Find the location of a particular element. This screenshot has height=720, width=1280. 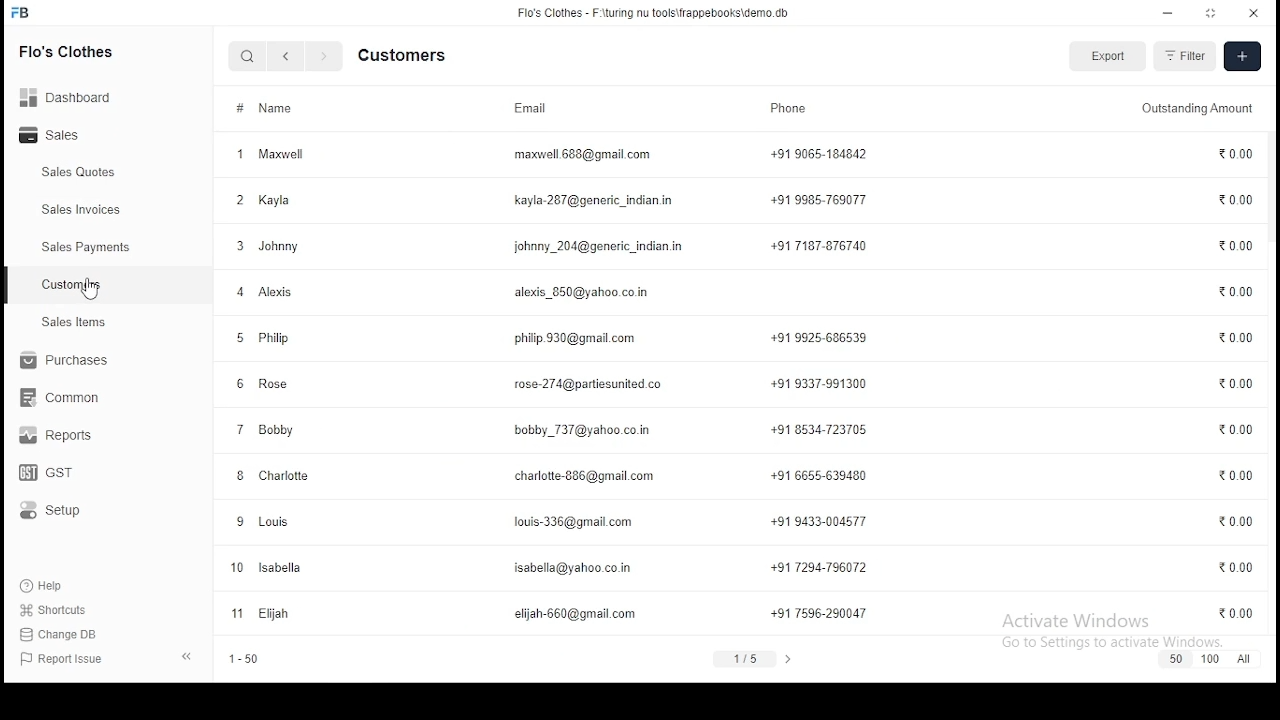

kayla.287@gmail.com is located at coordinates (598, 199).